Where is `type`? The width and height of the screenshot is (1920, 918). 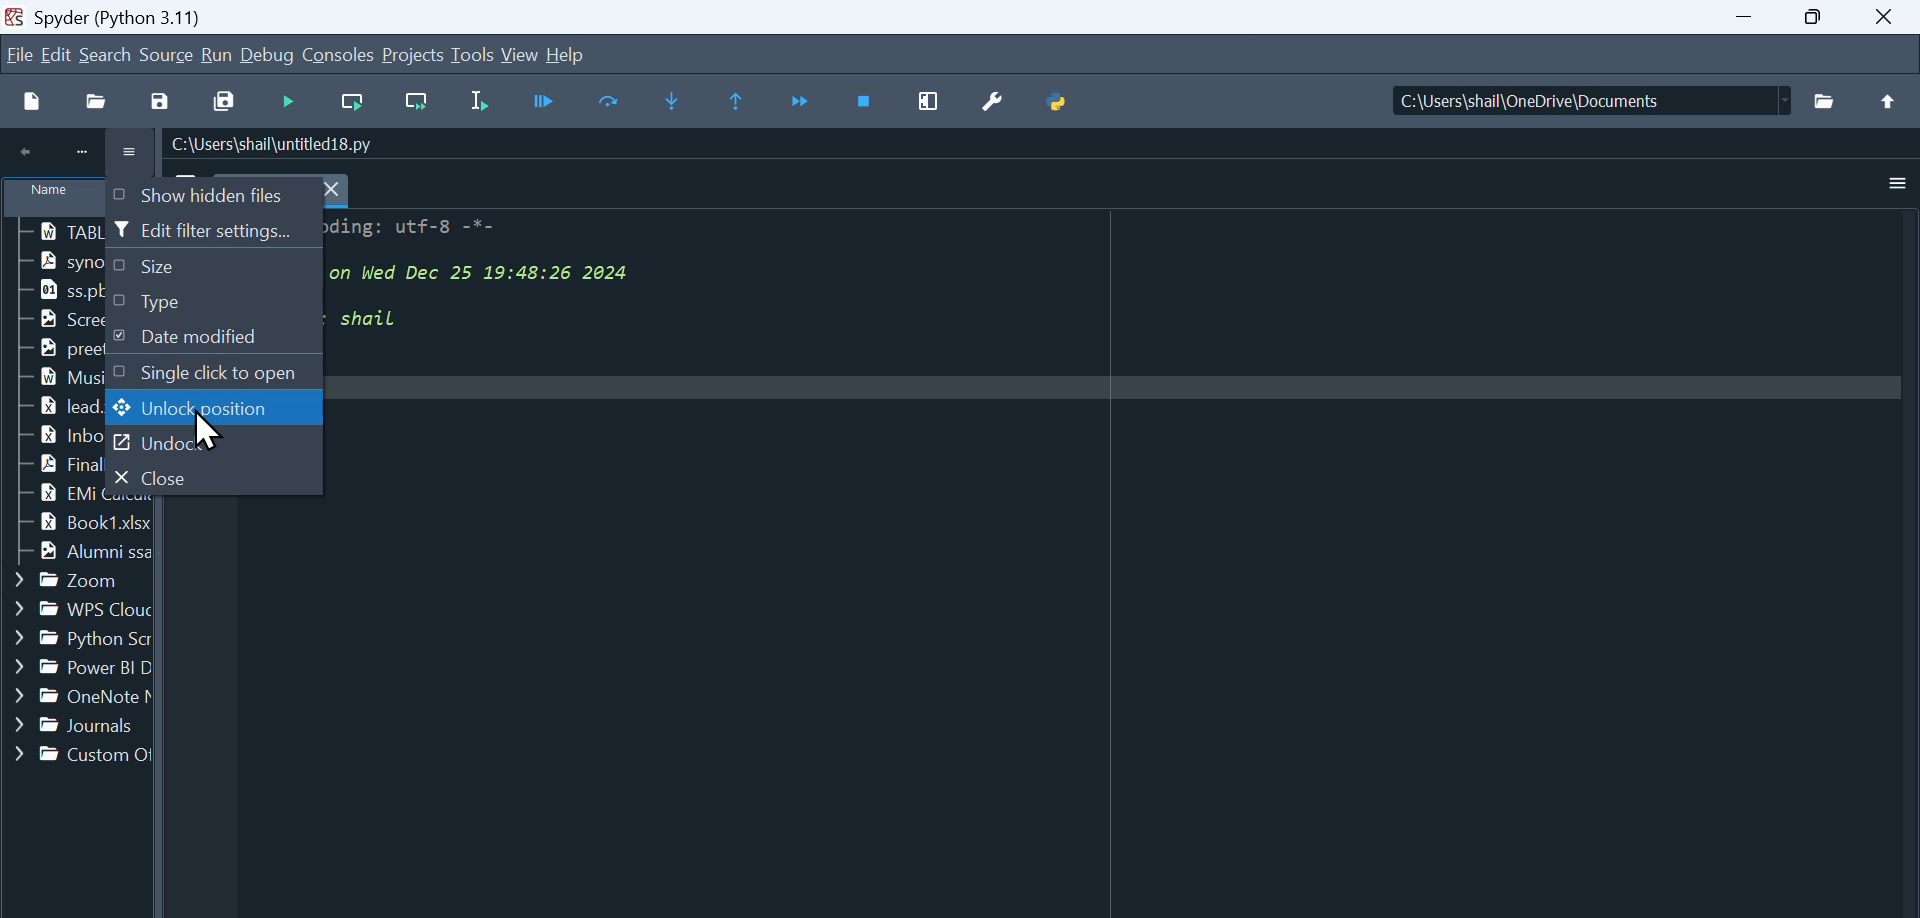 type is located at coordinates (211, 303).